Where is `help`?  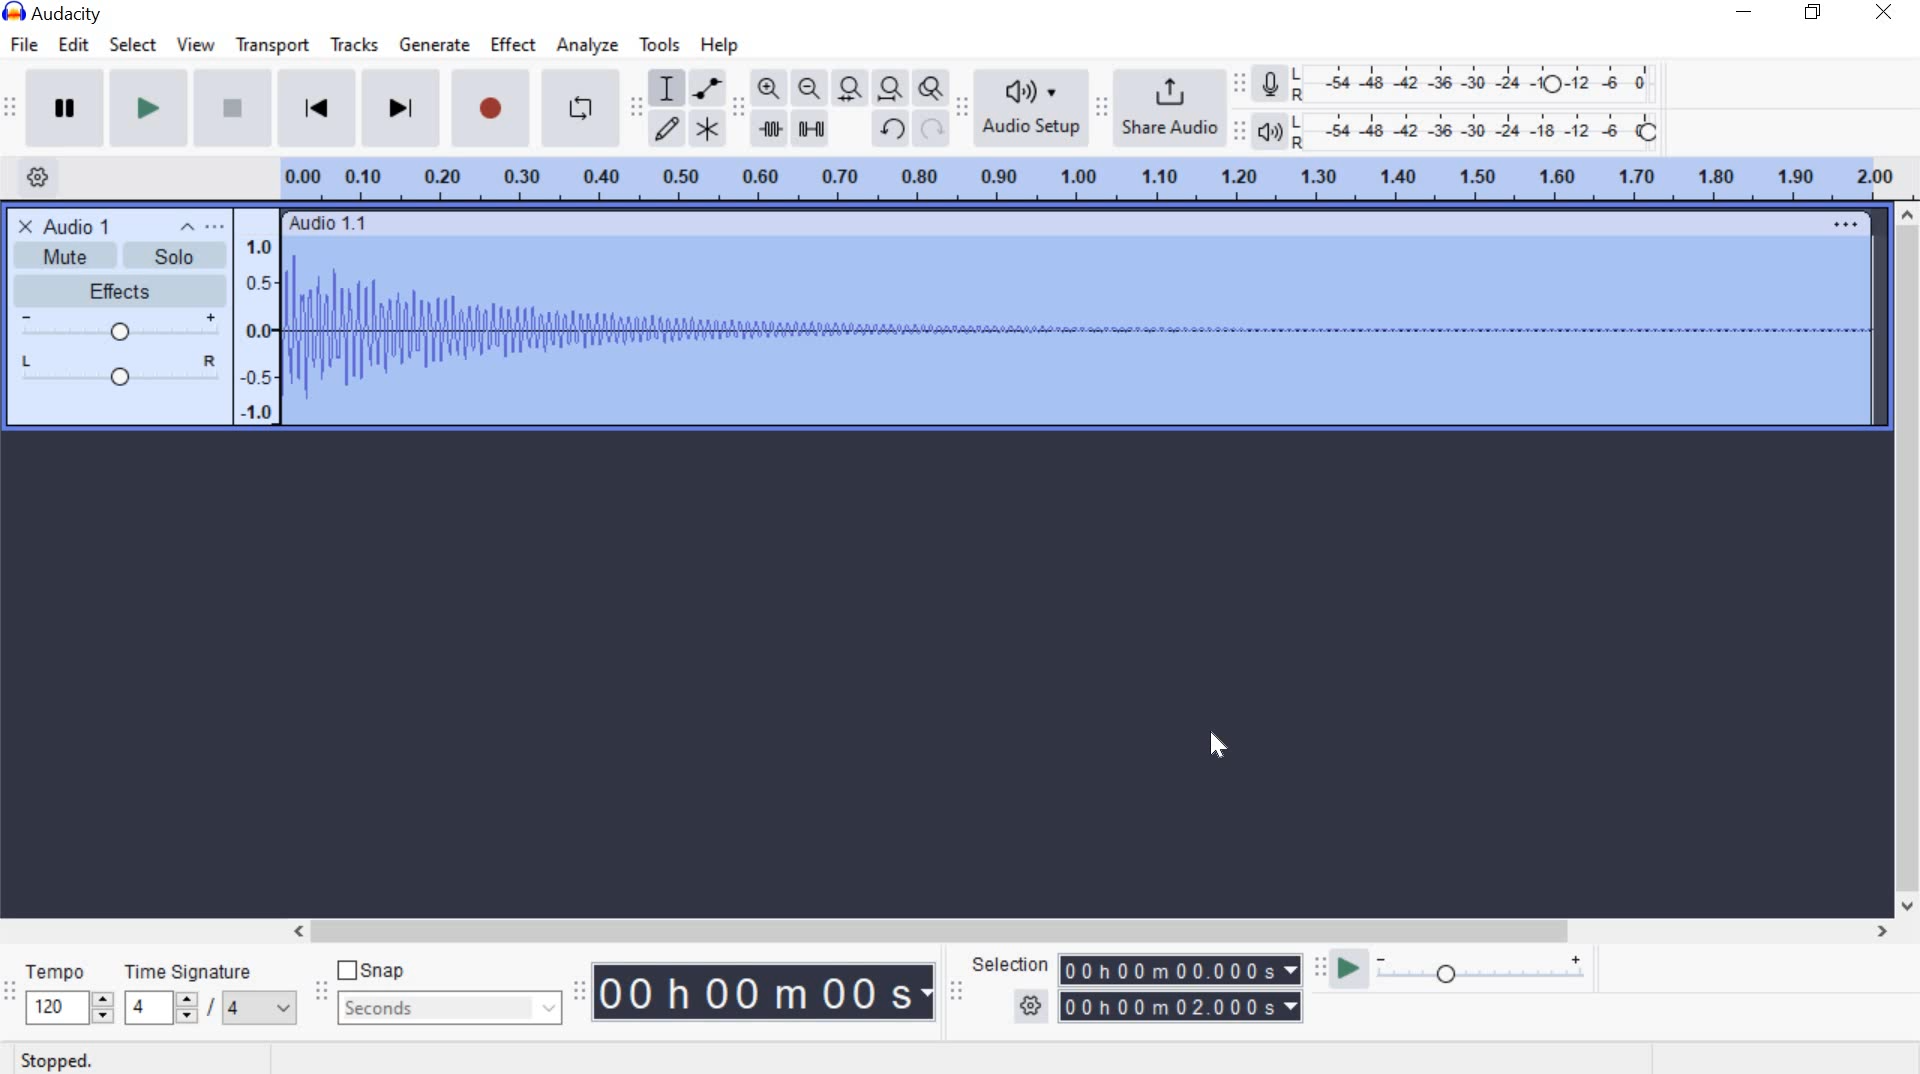
help is located at coordinates (718, 47).